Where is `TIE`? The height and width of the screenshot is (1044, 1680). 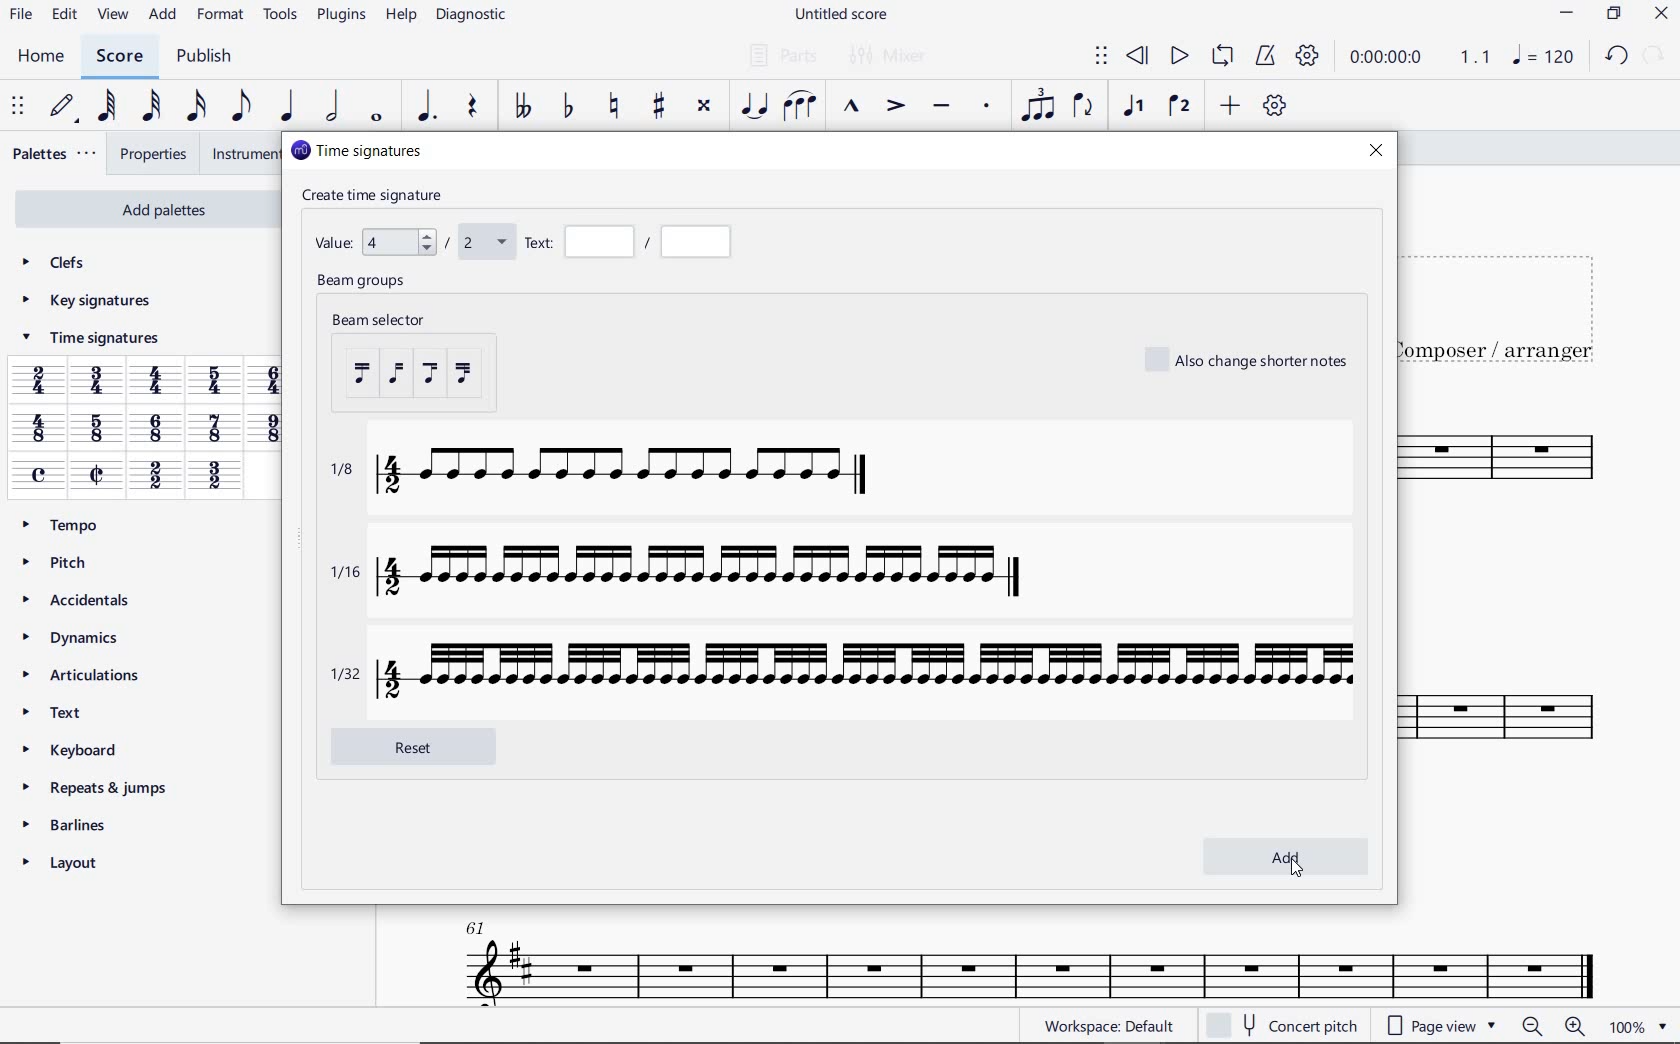 TIE is located at coordinates (754, 104).